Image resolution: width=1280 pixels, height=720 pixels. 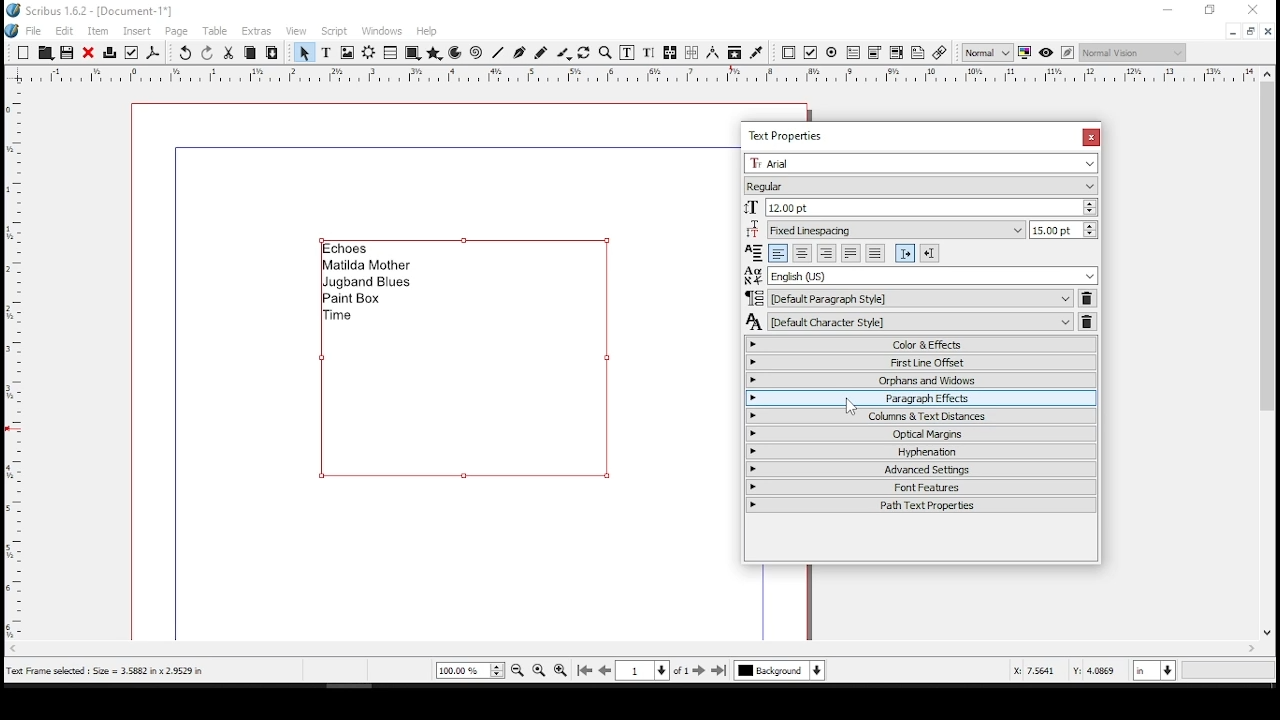 I want to click on preflight verifier, so click(x=133, y=52).